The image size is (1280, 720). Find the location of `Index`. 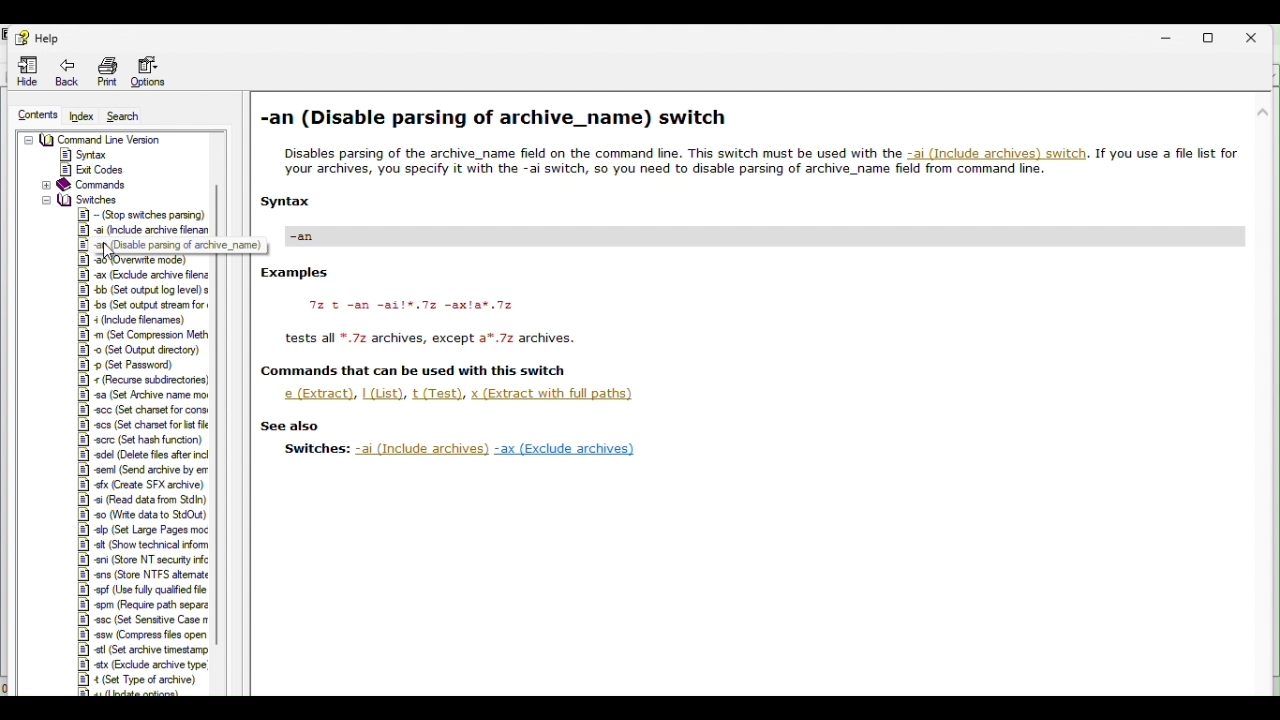

Index is located at coordinates (79, 115).